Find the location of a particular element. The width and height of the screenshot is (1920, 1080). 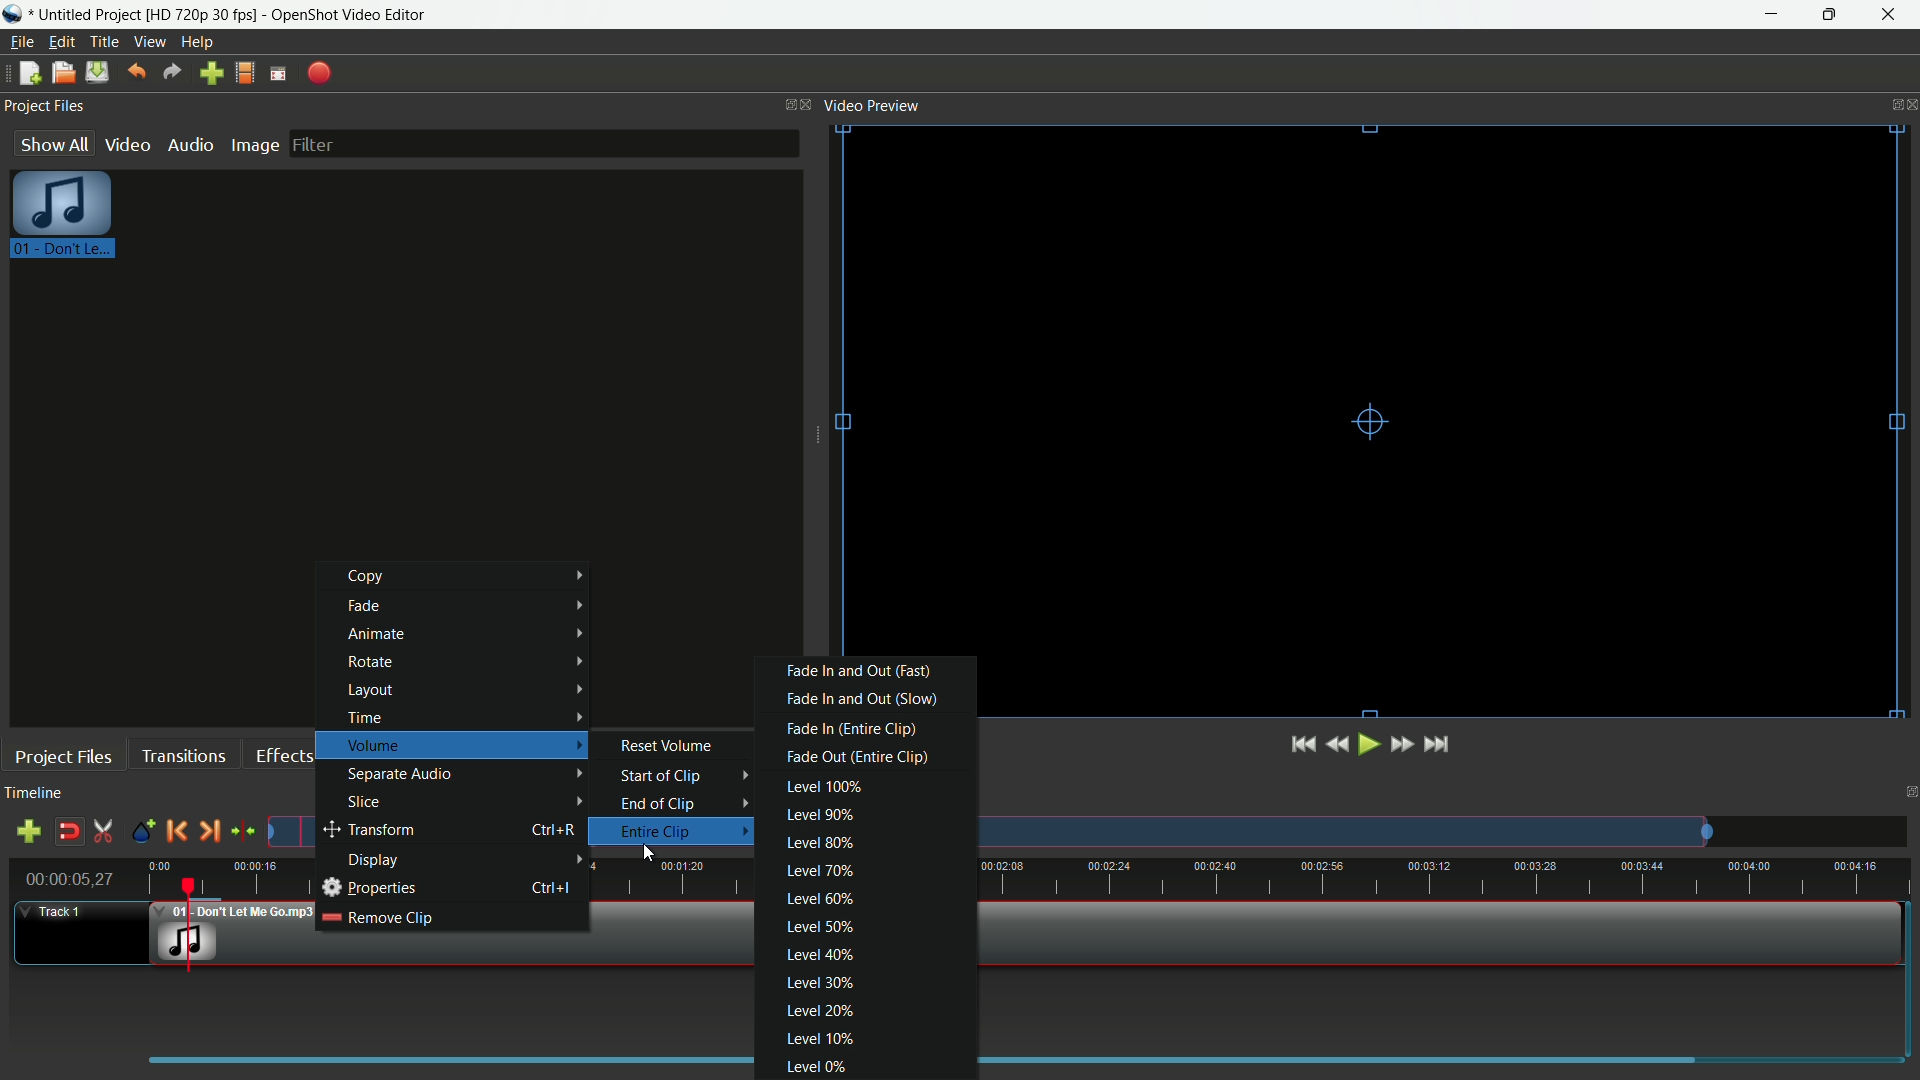

project files is located at coordinates (45, 107).